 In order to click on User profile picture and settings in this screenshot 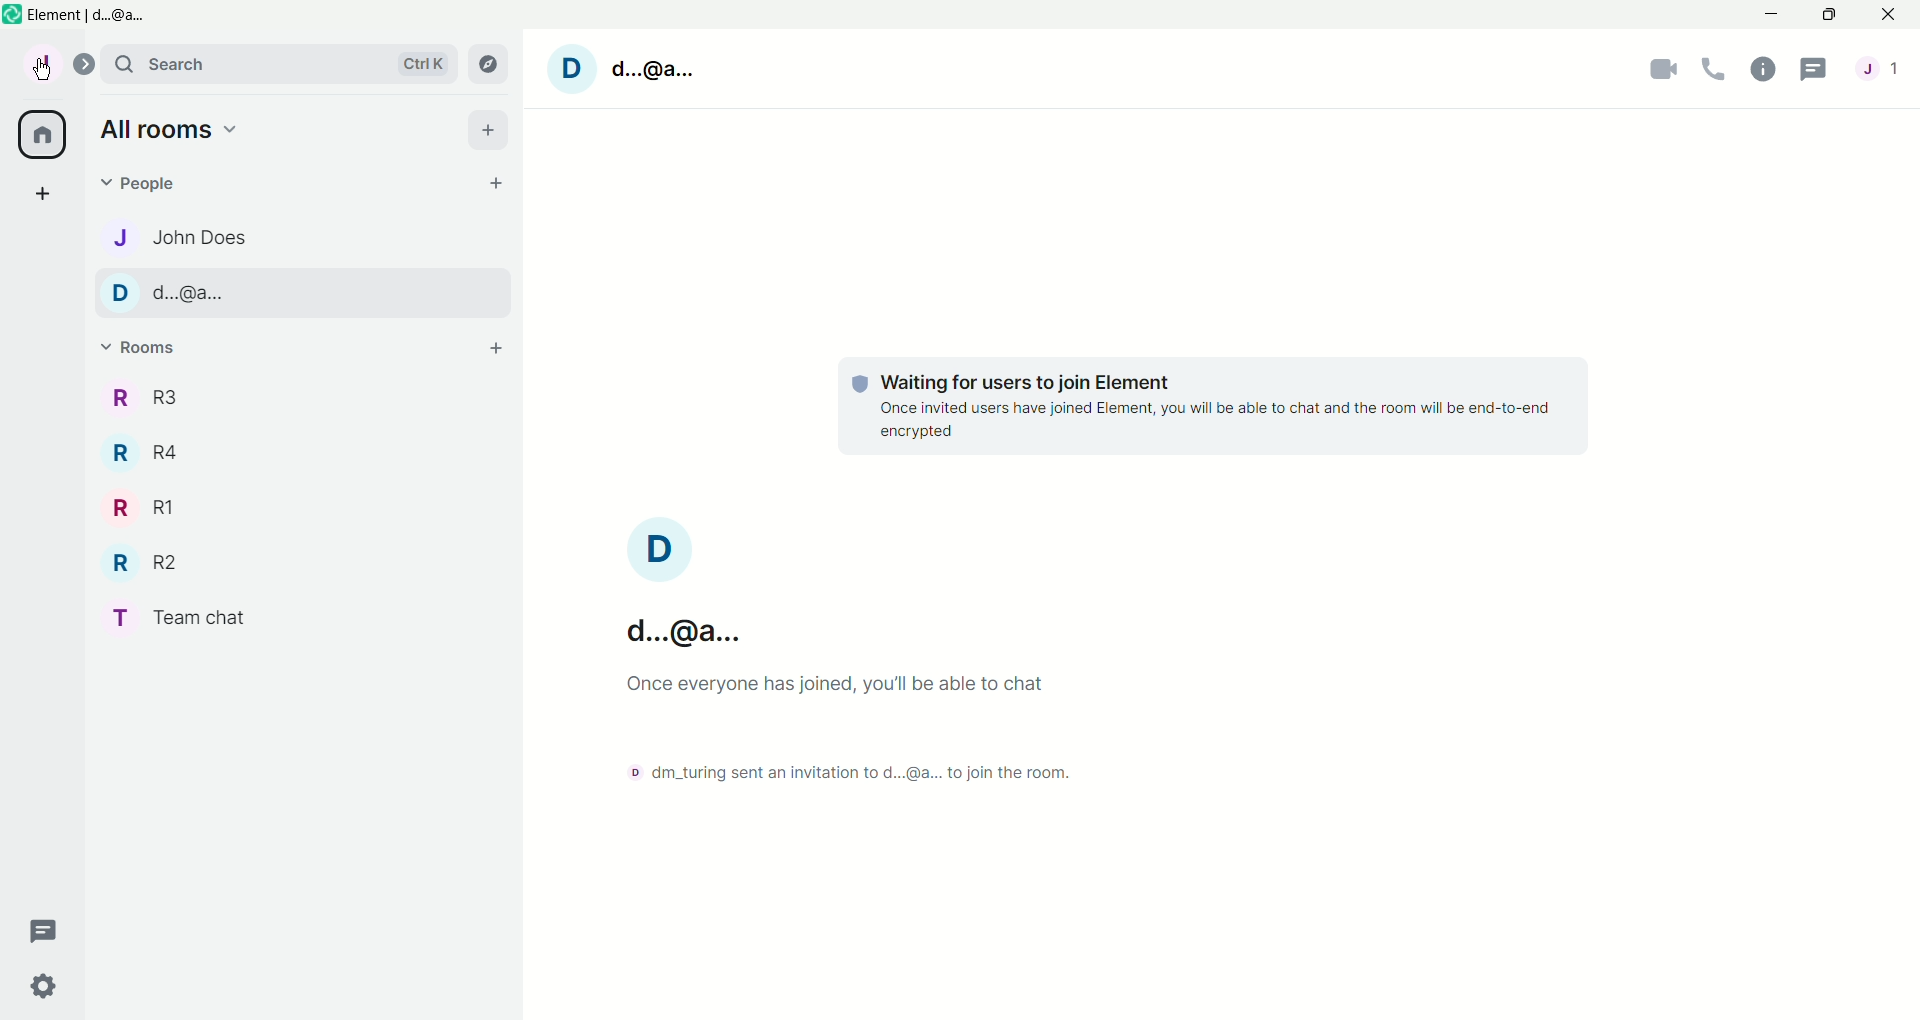, I will do `click(572, 70)`.